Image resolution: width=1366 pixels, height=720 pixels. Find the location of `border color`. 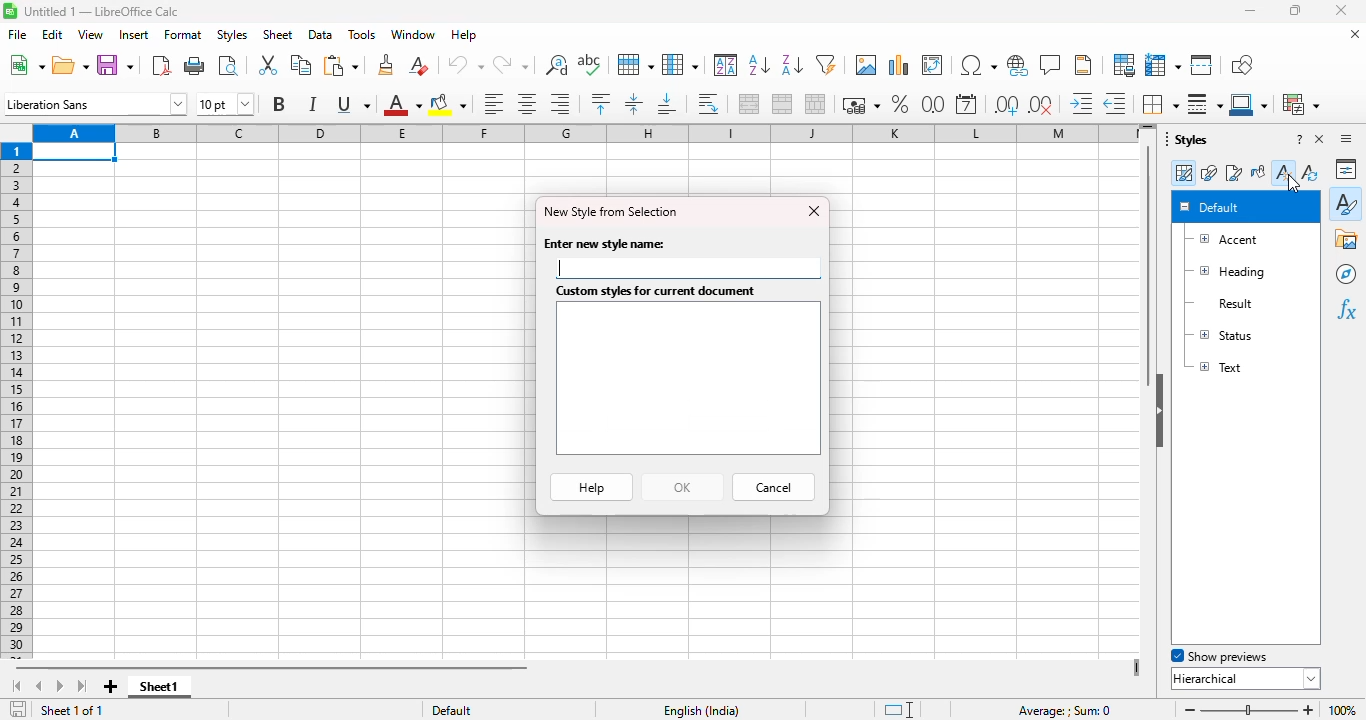

border color is located at coordinates (1250, 104).